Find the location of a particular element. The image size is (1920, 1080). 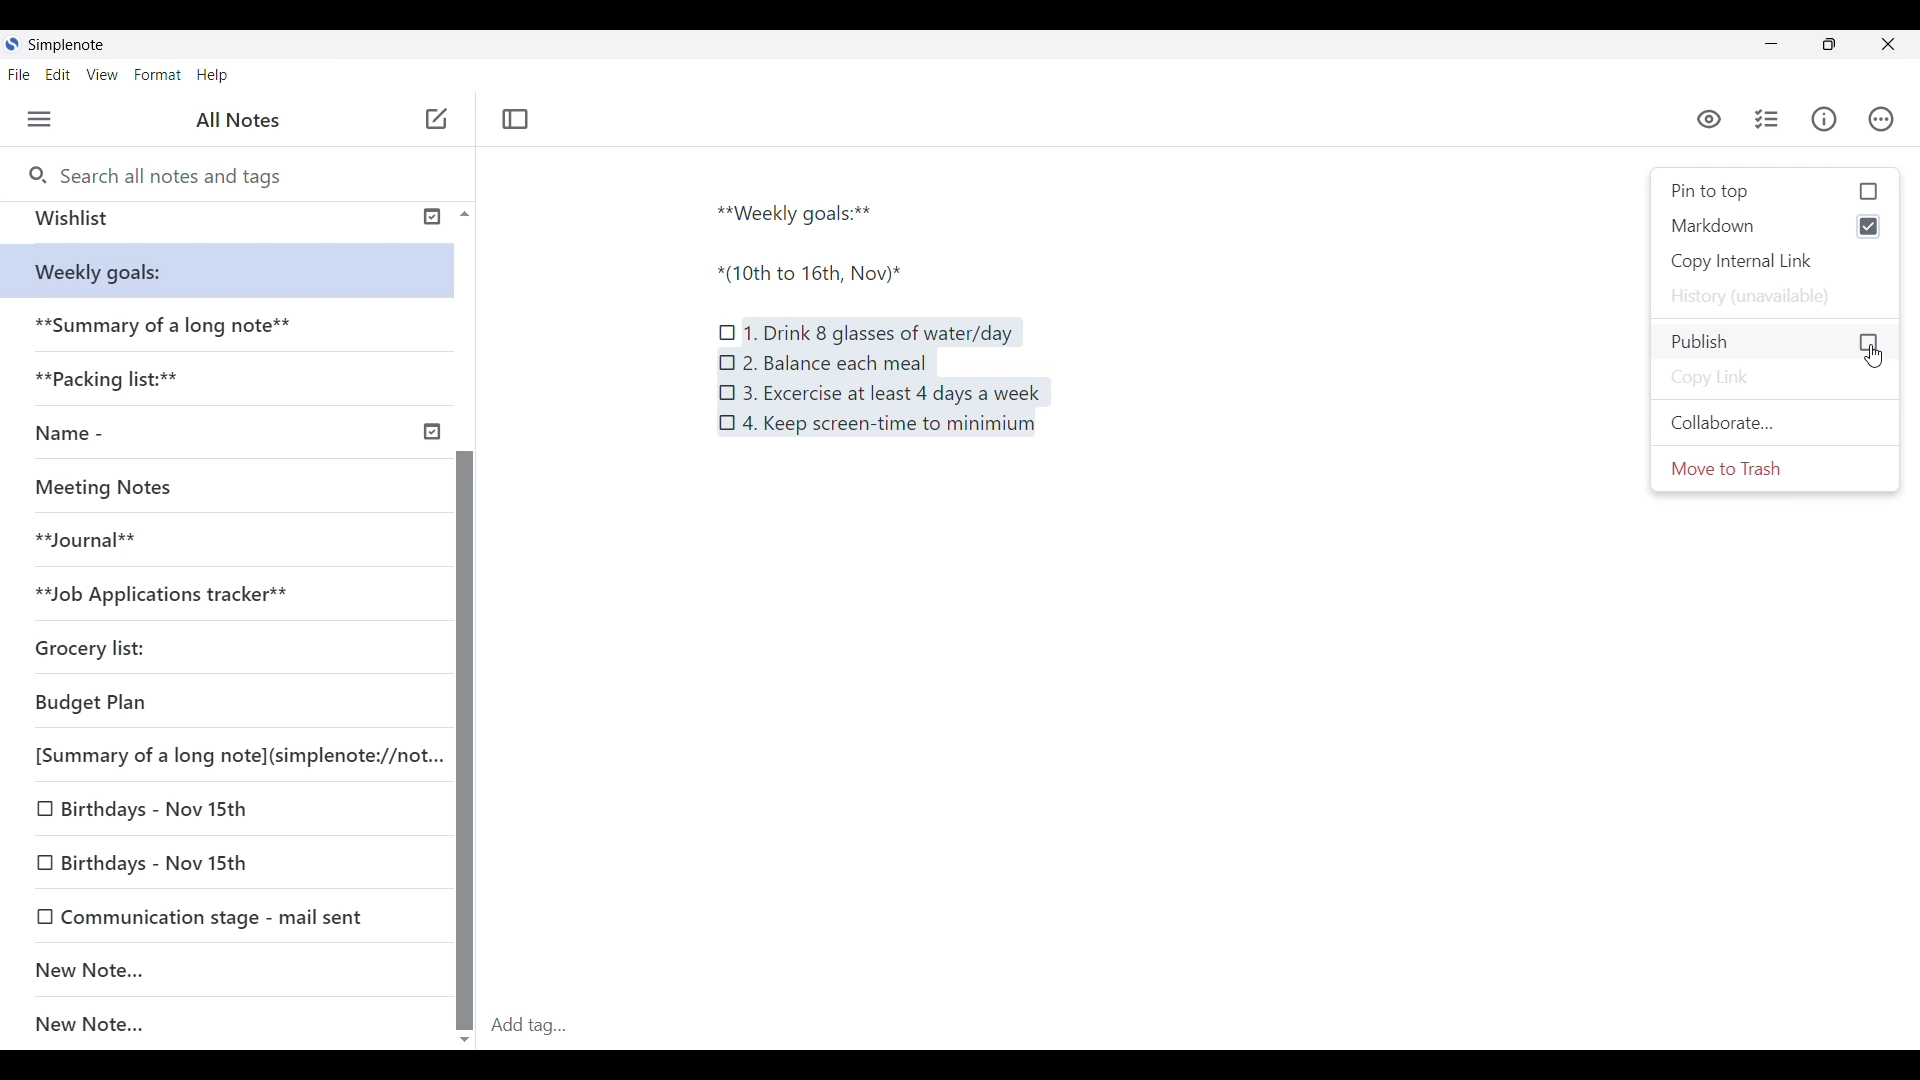

Name is located at coordinates (234, 434).